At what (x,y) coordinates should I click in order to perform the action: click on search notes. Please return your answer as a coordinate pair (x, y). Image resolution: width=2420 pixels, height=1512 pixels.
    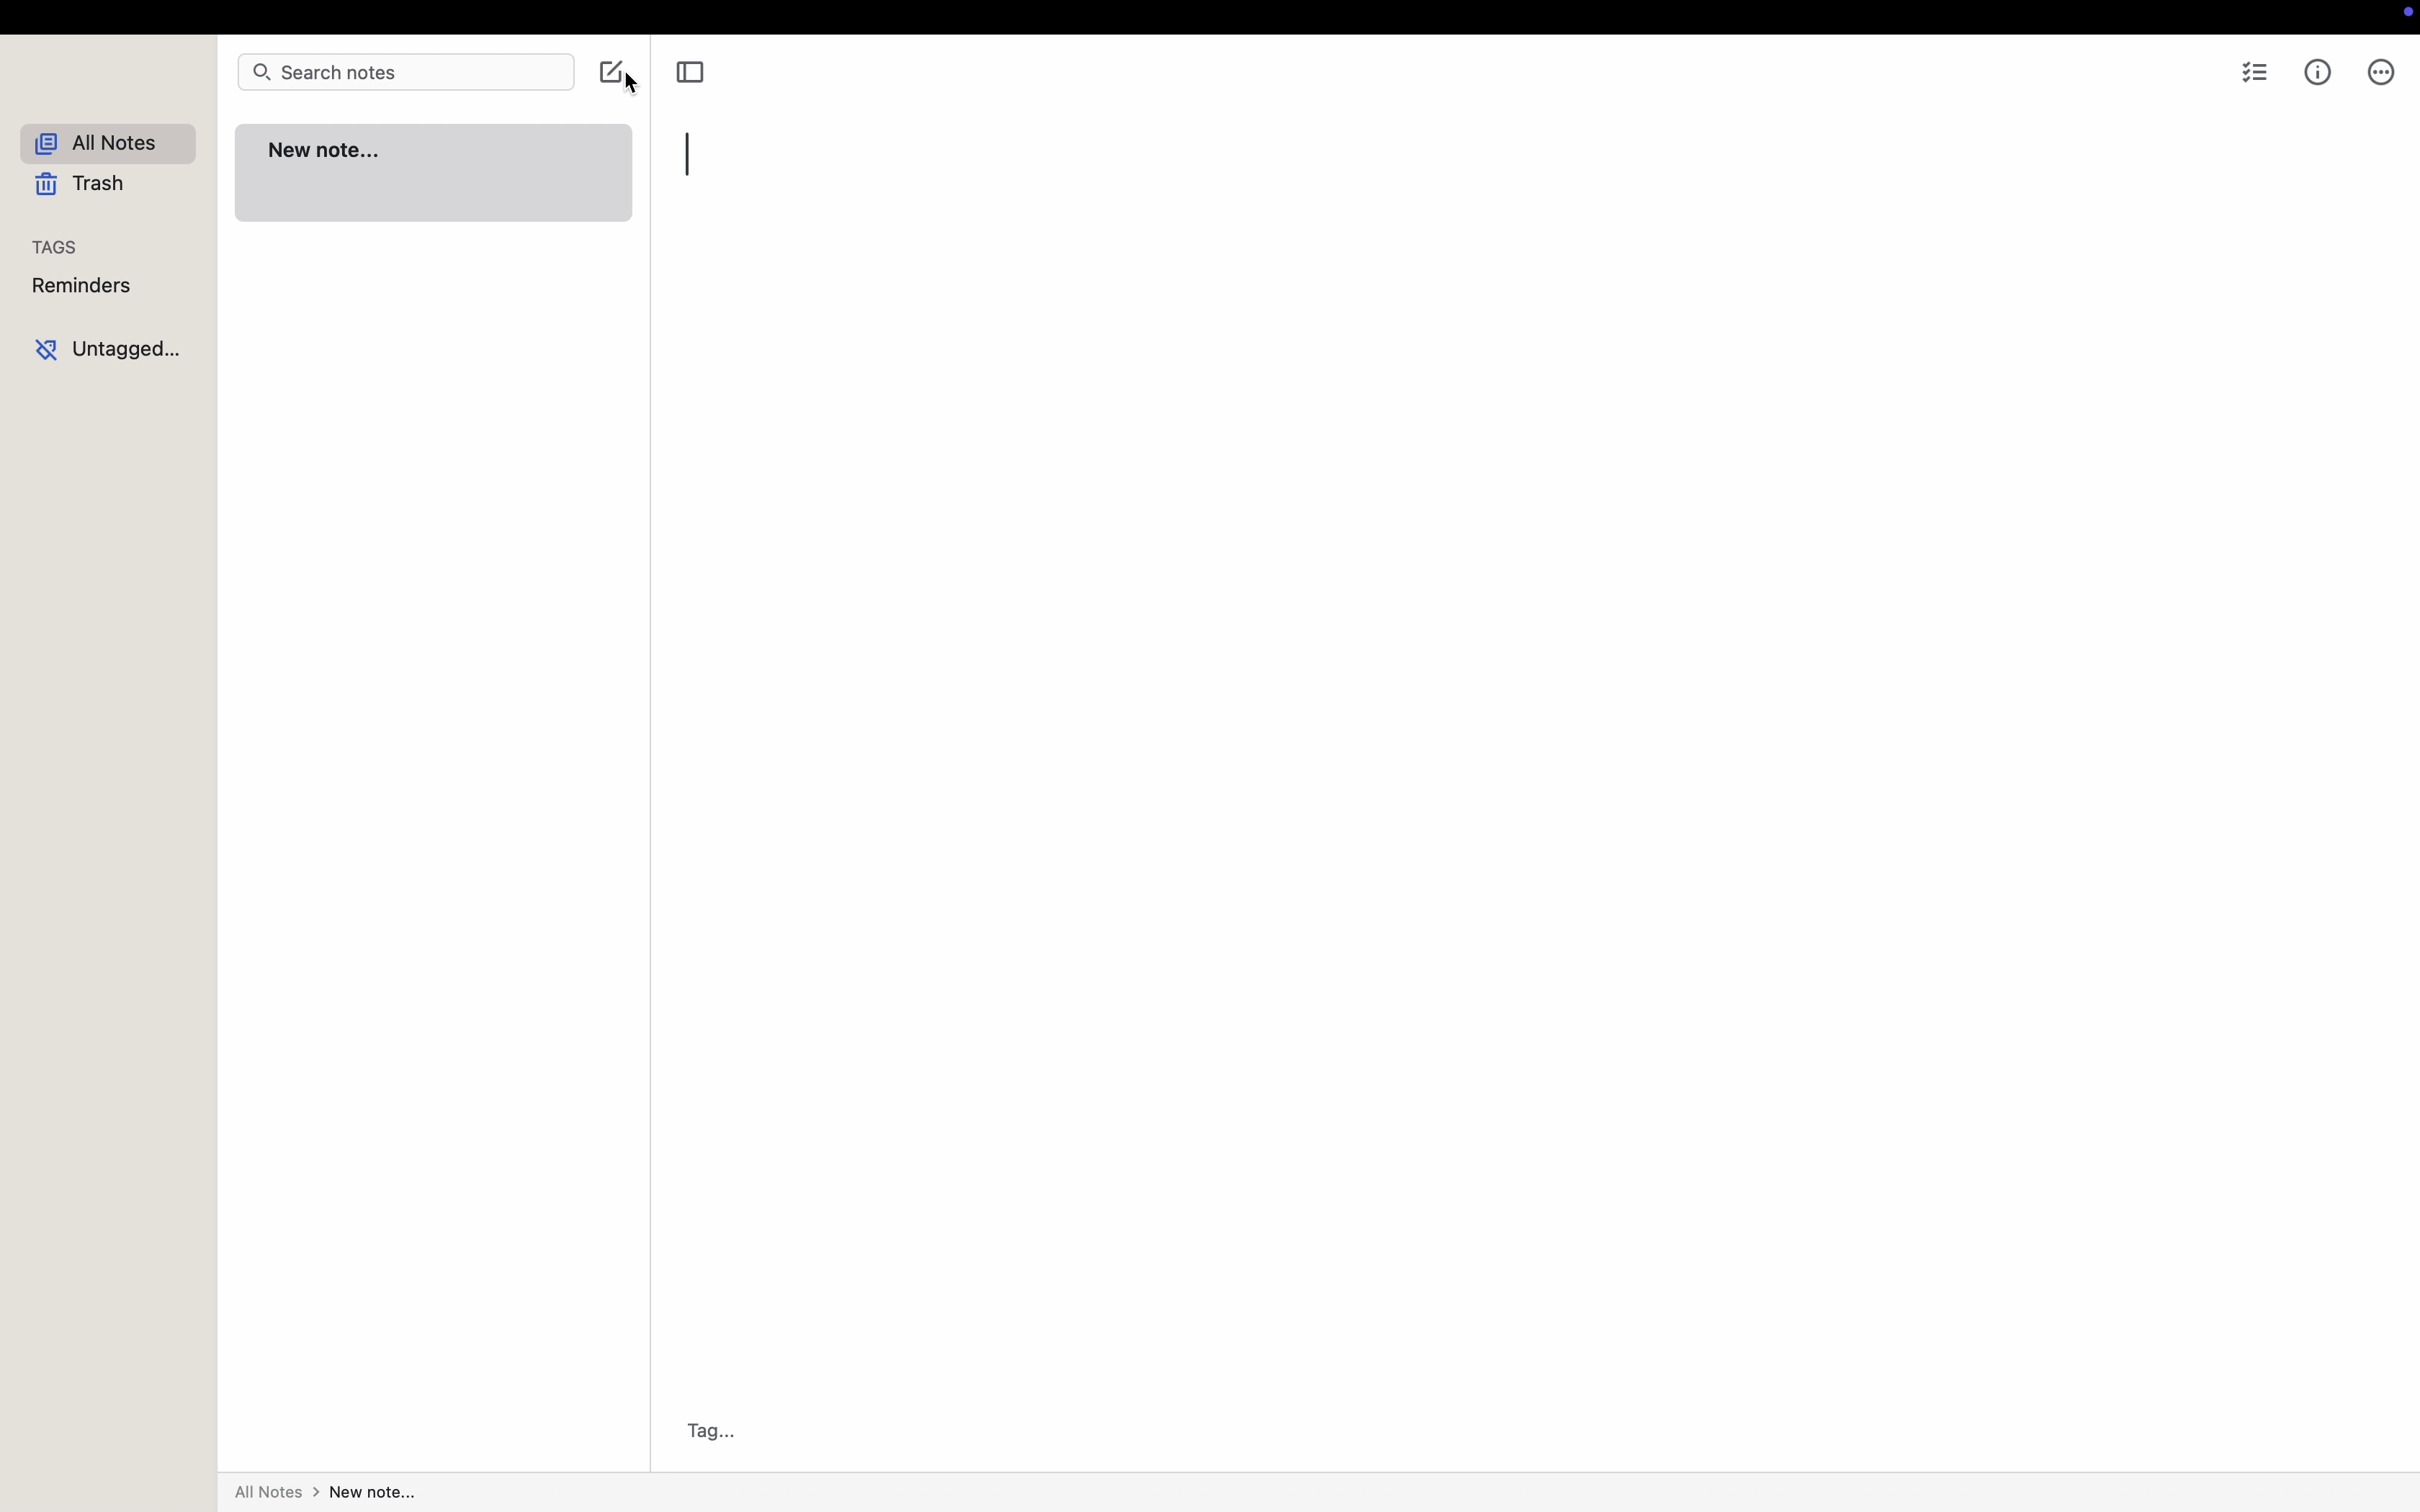
    Looking at the image, I should click on (405, 73).